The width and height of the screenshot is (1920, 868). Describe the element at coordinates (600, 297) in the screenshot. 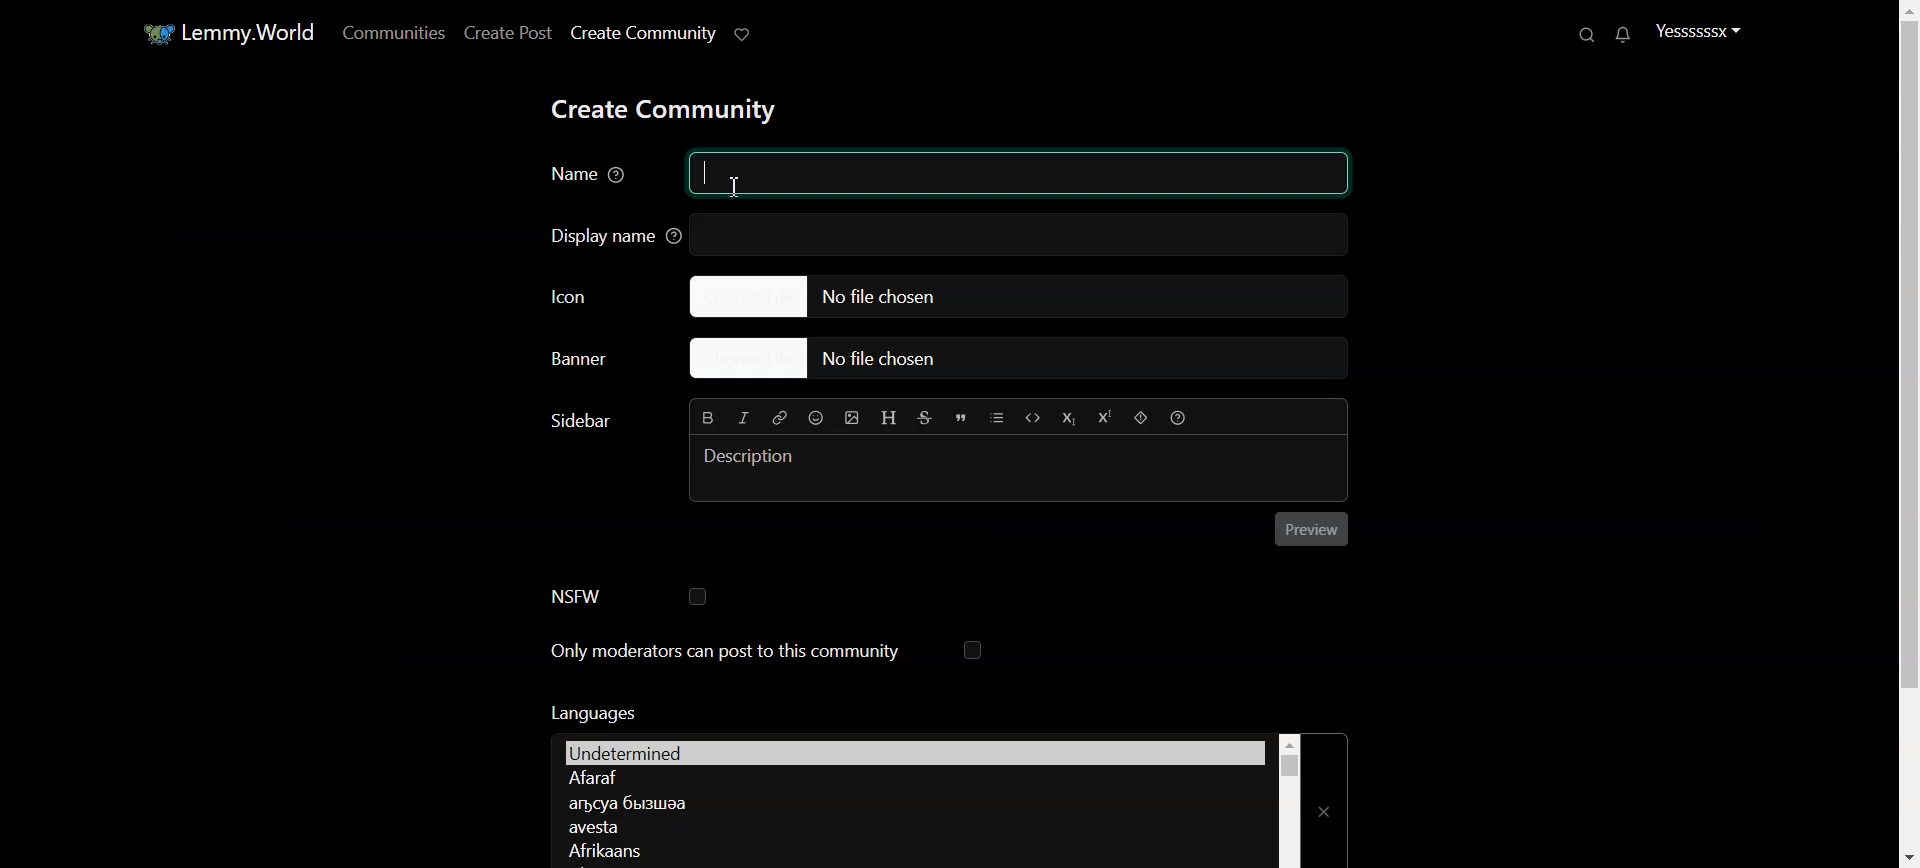

I see `Icon ` at that location.